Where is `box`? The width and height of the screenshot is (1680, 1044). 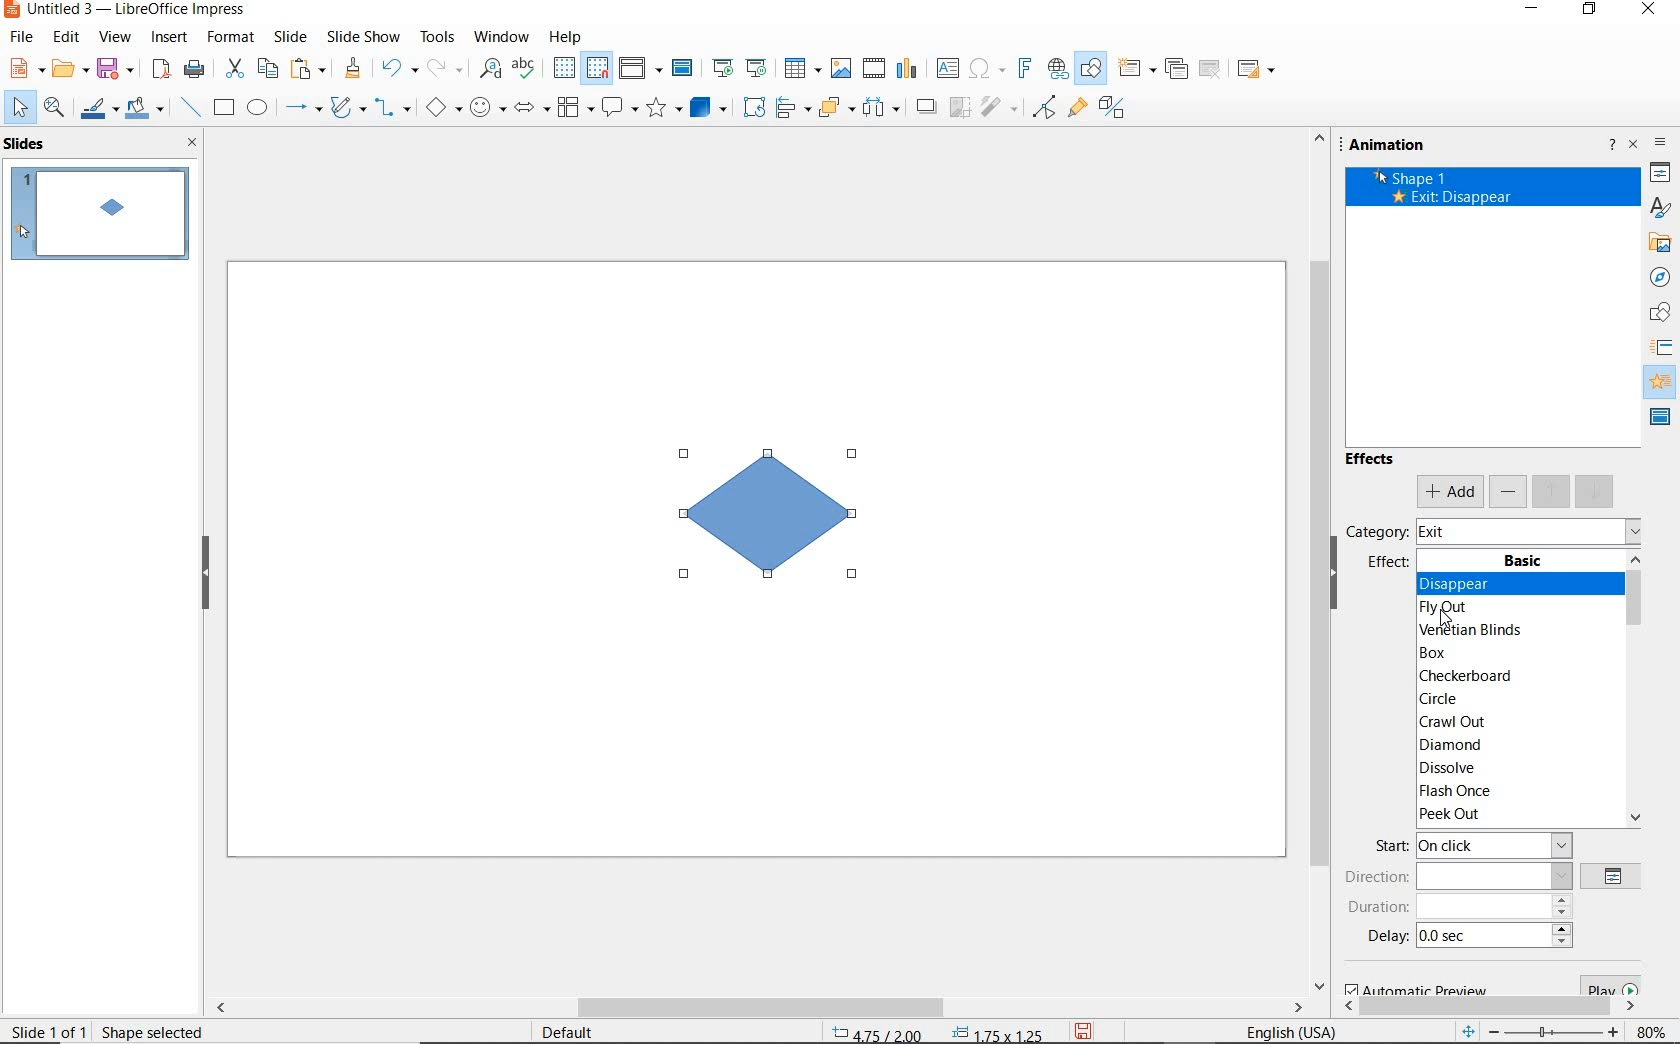
box is located at coordinates (1510, 655).